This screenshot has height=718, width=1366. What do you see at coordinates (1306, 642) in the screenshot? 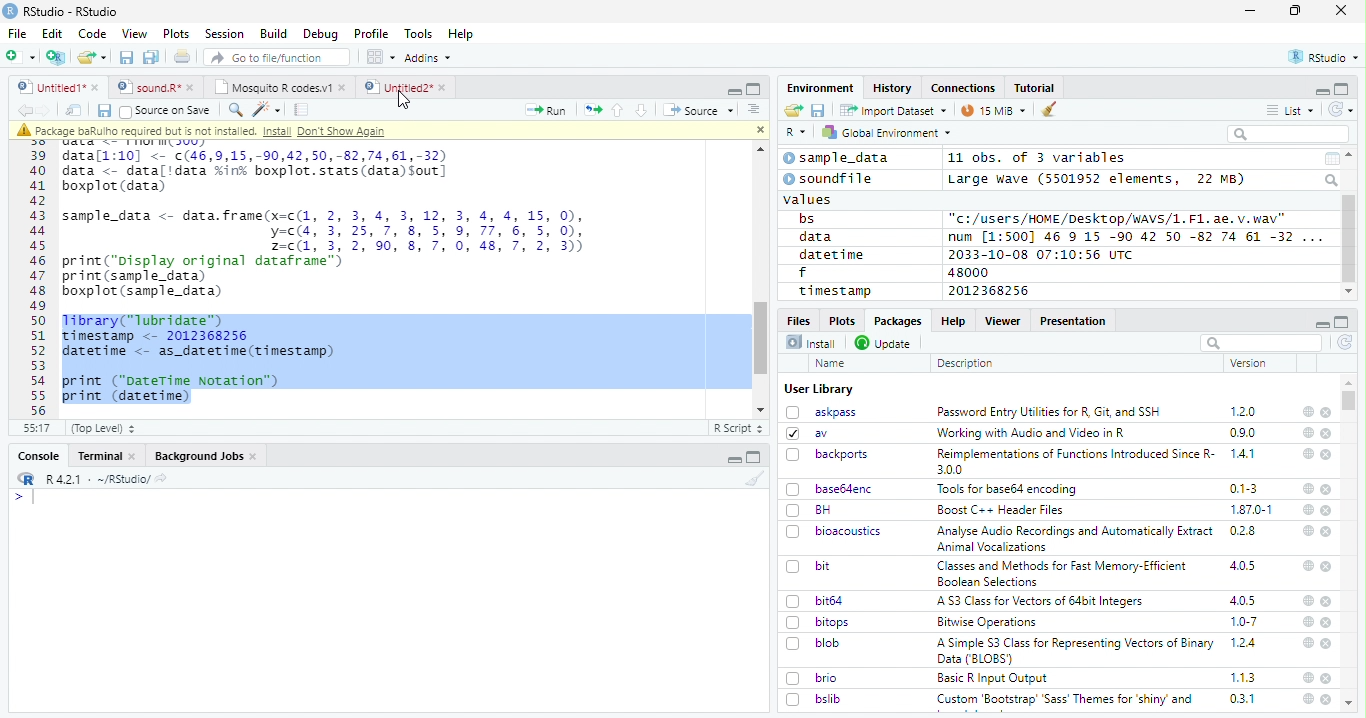
I see `help` at bounding box center [1306, 642].